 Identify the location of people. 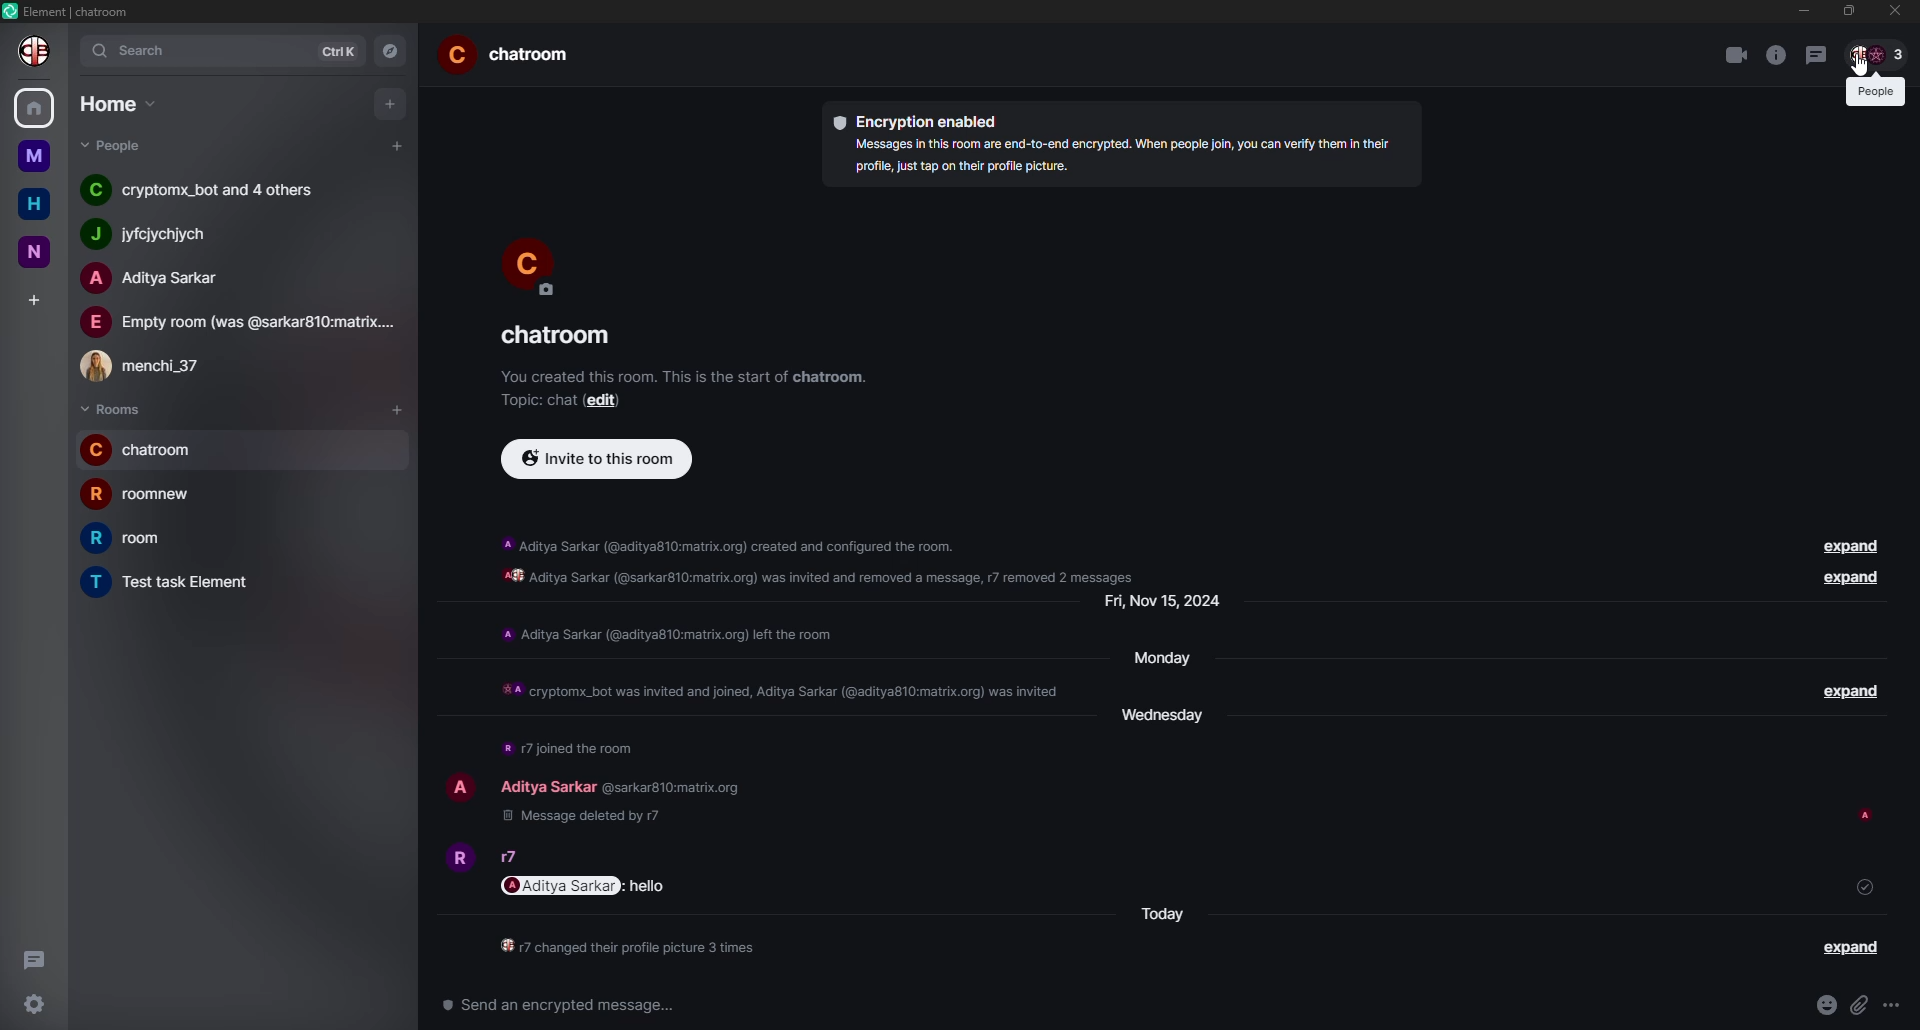
(1874, 90).